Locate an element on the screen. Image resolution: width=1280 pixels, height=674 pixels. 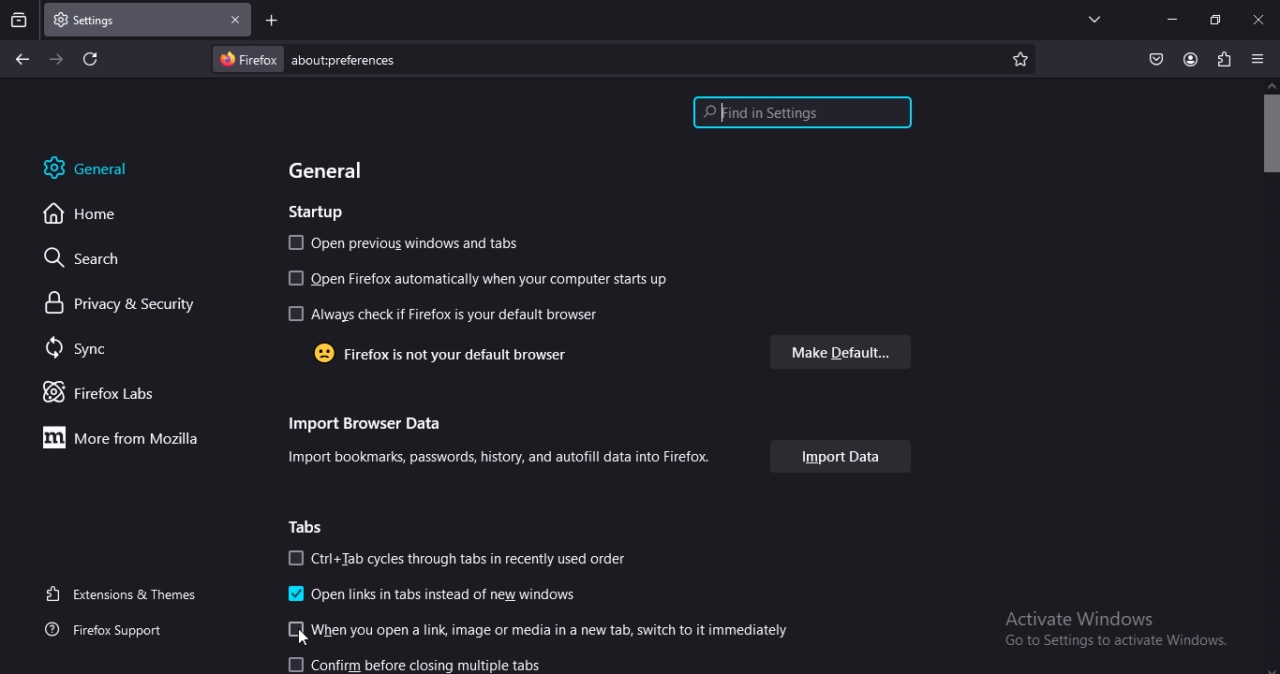
close tab is located at coordinates (235, 19).